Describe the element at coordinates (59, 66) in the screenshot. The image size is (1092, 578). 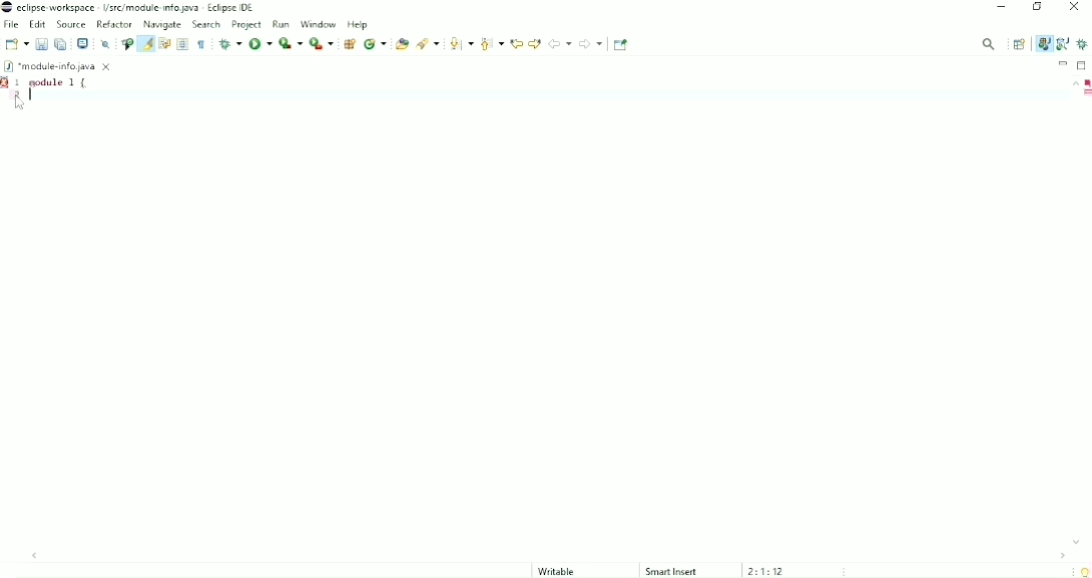
I see `*module-info.java` at that location.